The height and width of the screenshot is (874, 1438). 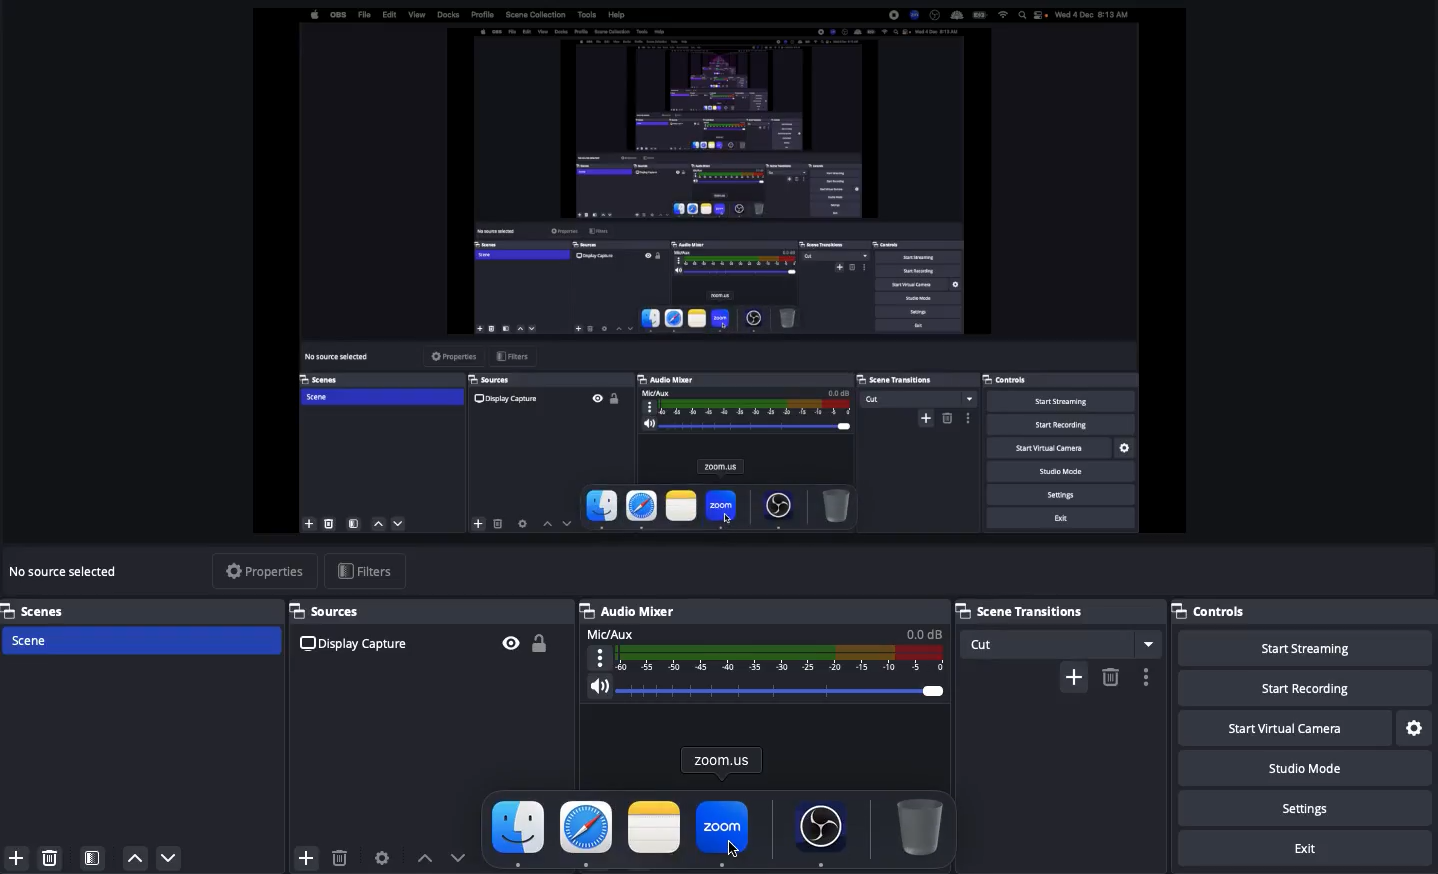 What do you see at coordinates (1061, 641) in the screenshot?
I see `Cut` at bounding box center [1061, 641].